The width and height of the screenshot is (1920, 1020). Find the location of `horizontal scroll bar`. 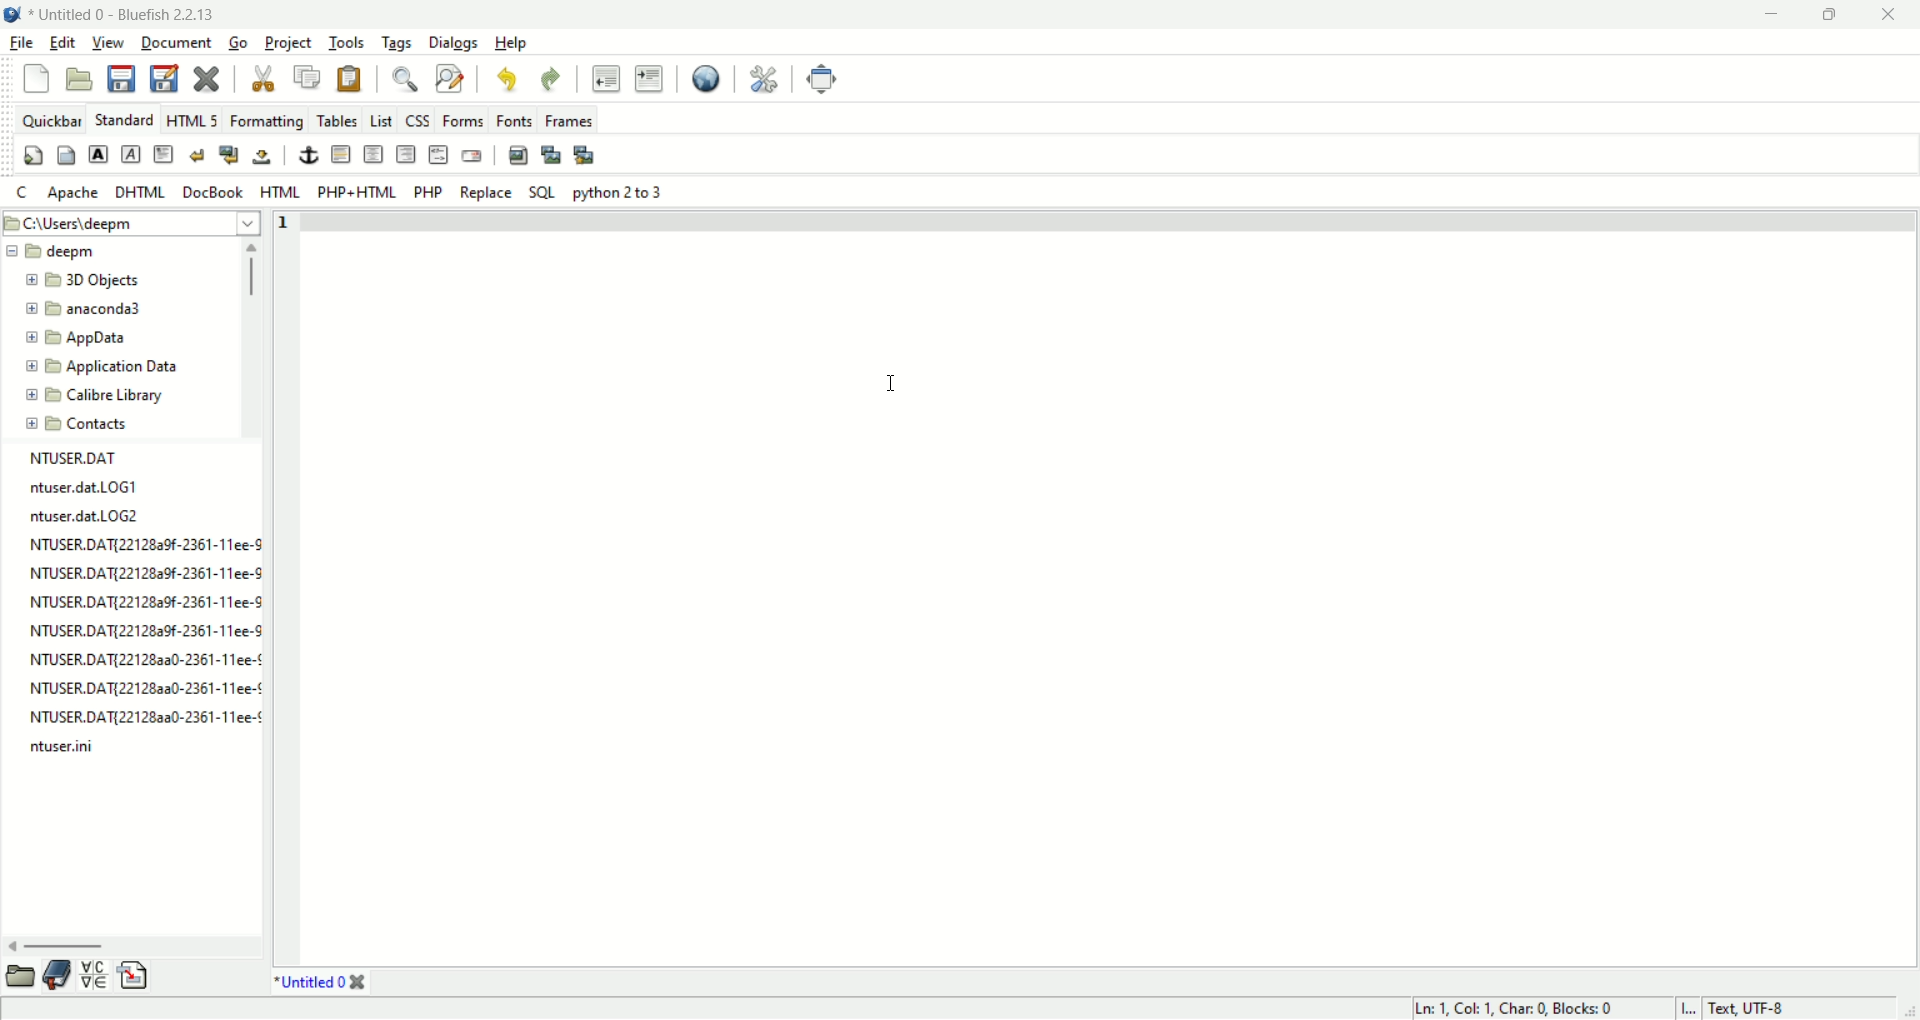

horizontal scroll bar is located at coordinates (64, 947).